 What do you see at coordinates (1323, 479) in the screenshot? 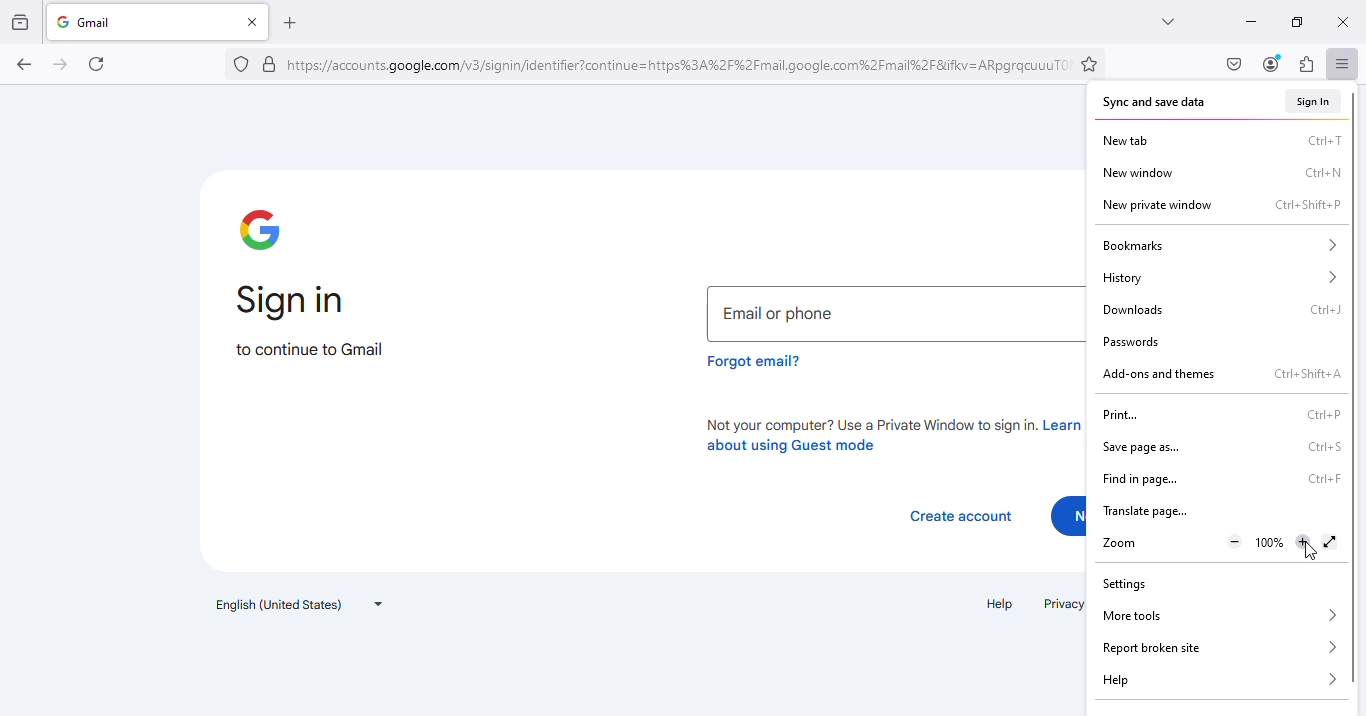
I see `shortcut for find in page` at bounding box center [1323, 479].